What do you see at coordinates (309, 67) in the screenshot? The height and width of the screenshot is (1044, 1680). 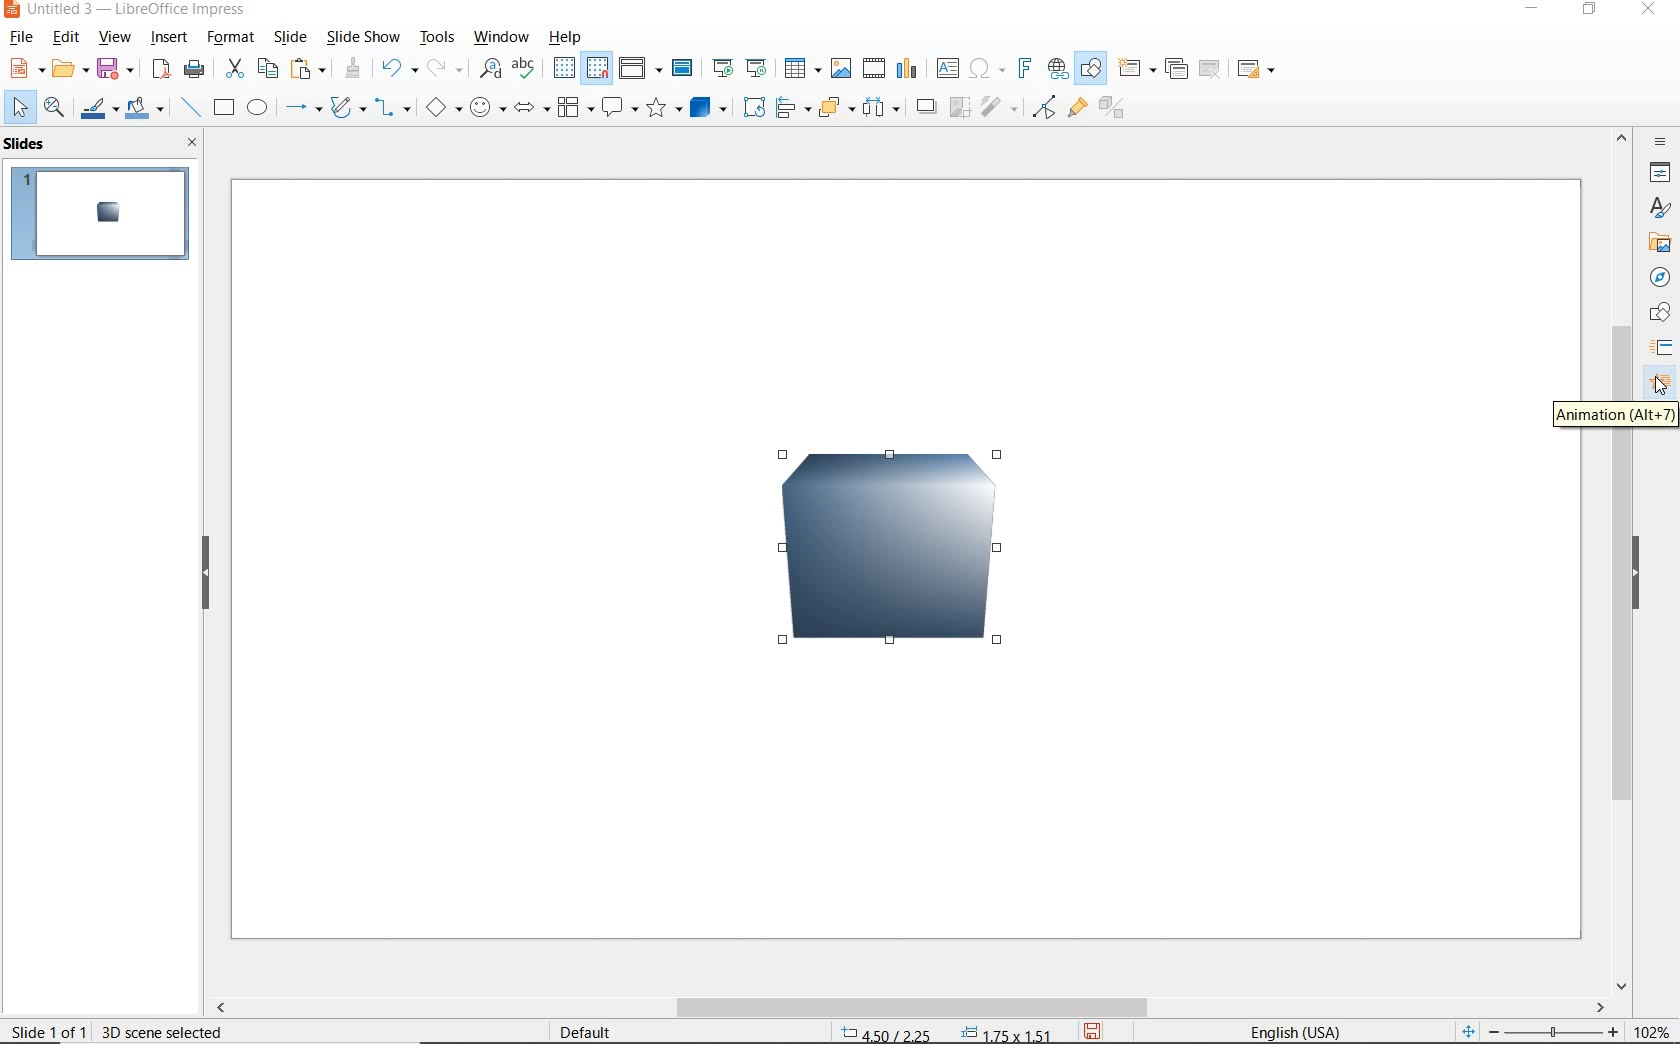 I see `paste` at bounding box center [309, 67].